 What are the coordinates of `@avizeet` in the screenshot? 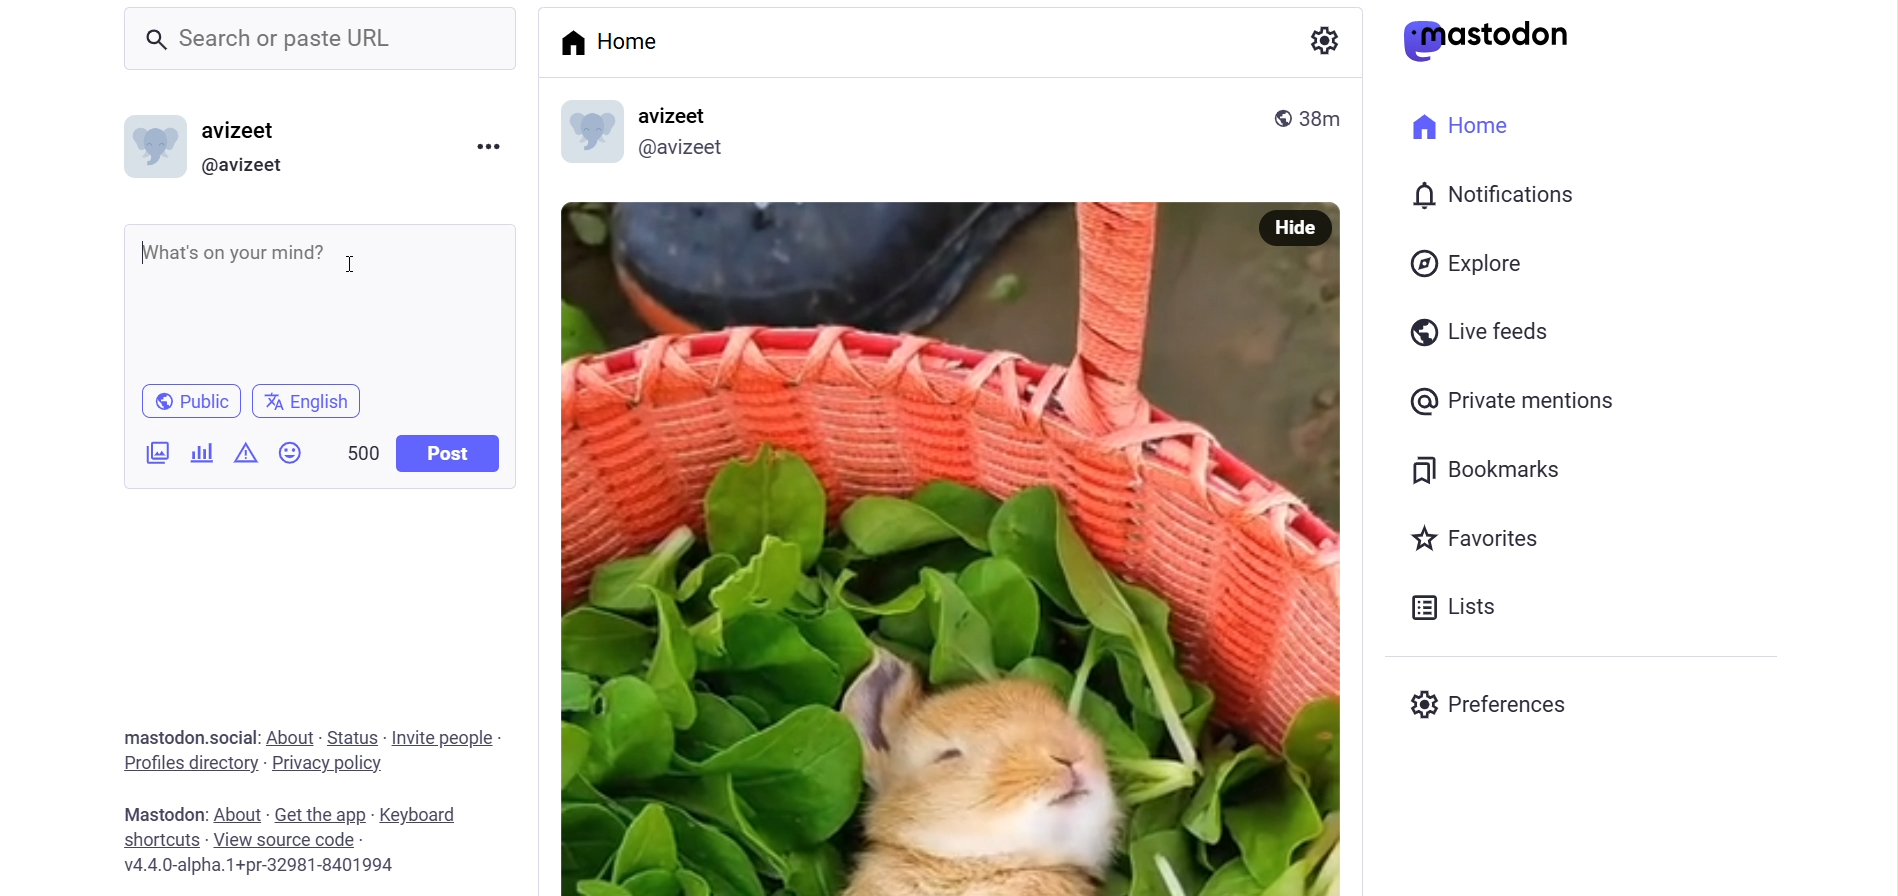 It's located at (250, 166).